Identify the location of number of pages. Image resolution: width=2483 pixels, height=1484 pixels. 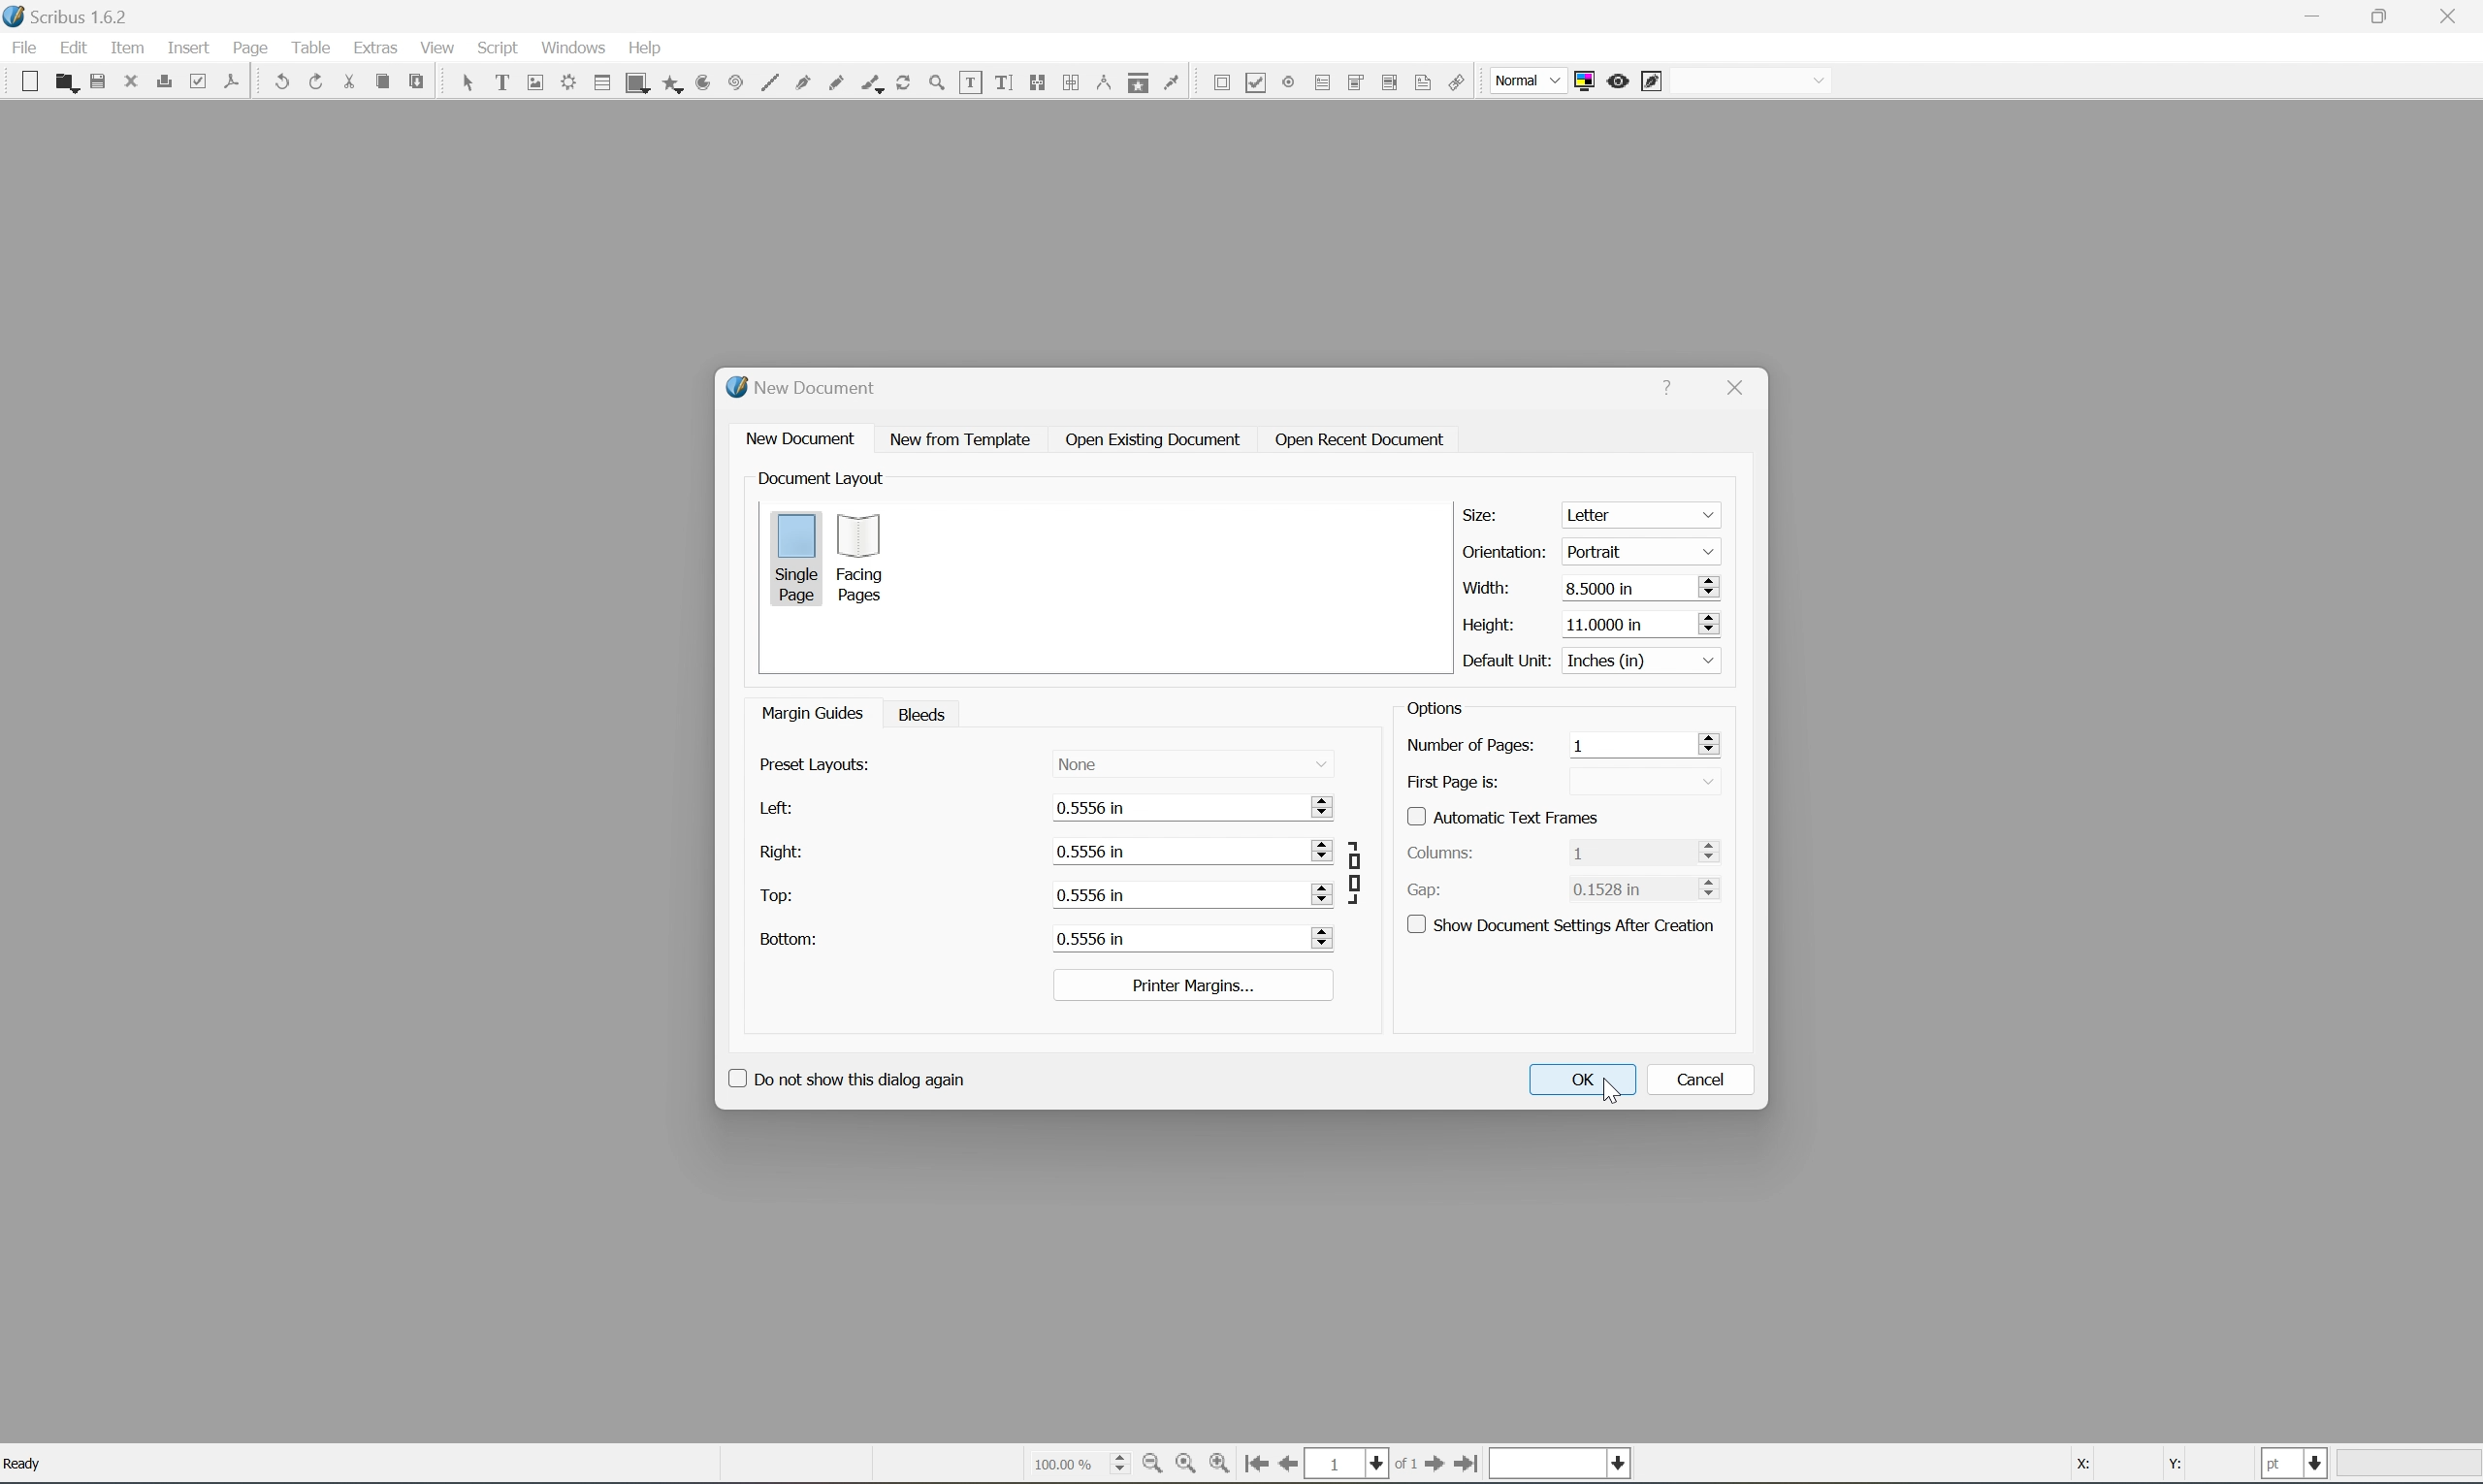
(1470, 745).